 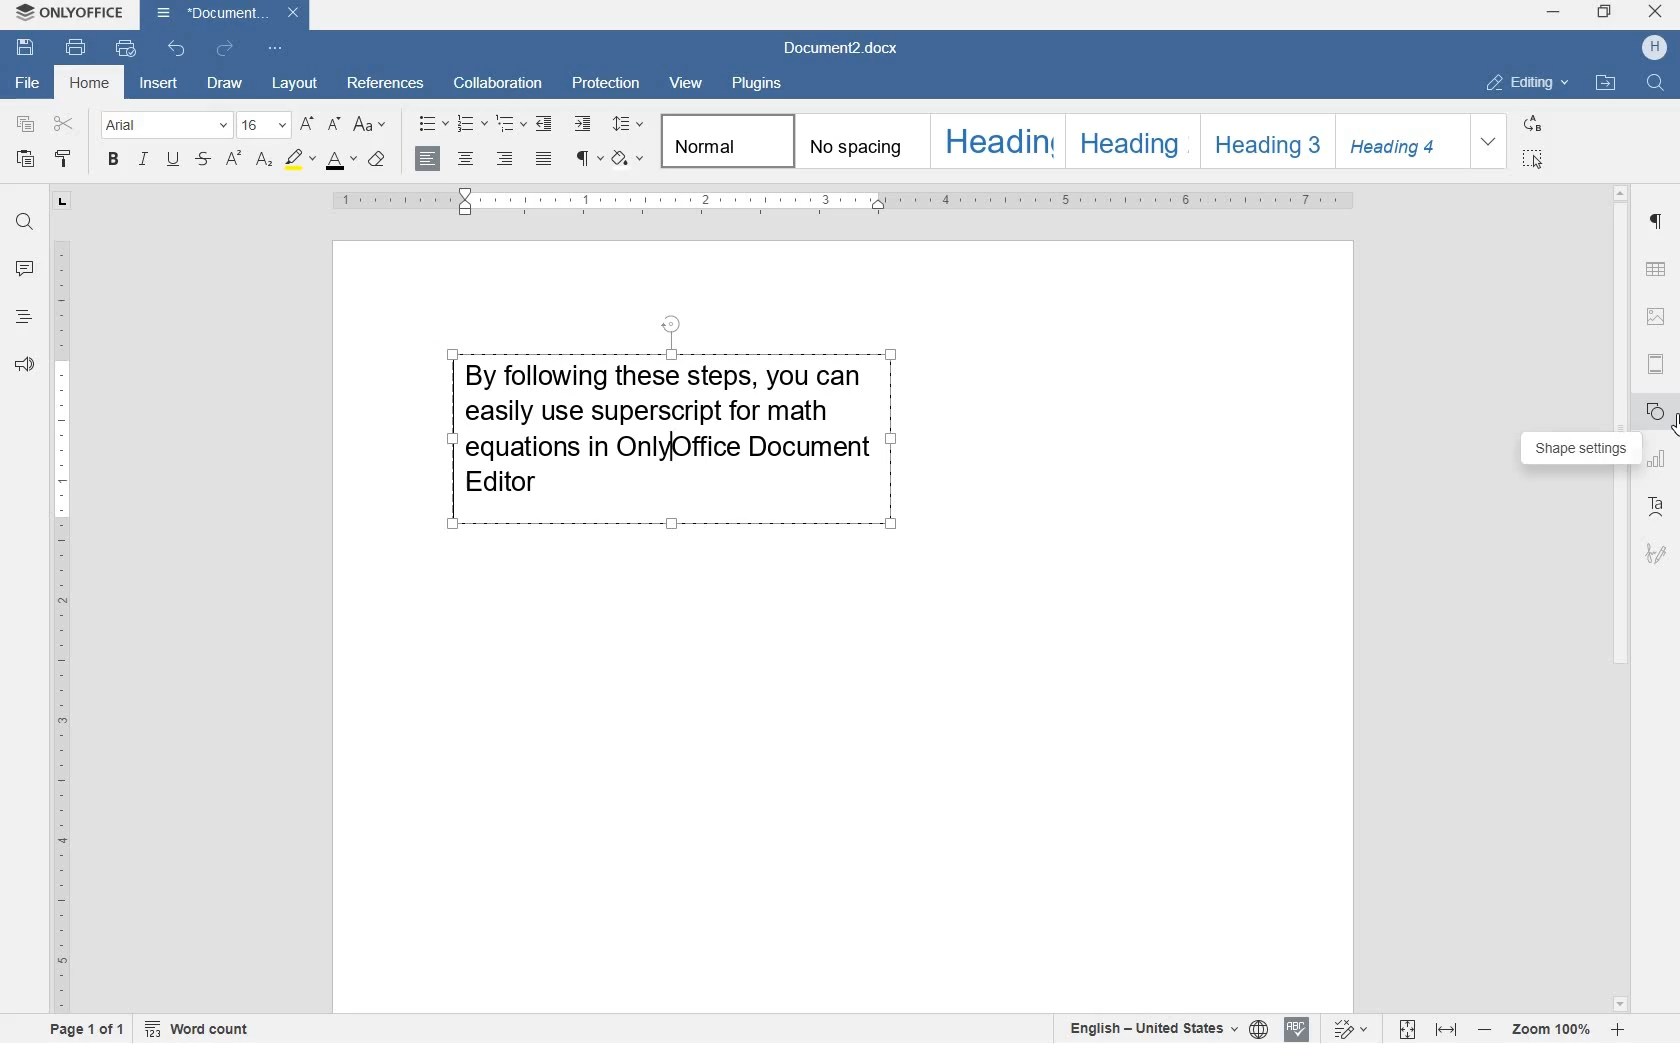 I want to click on paragraph line spacing, so click(x=629, y=122).